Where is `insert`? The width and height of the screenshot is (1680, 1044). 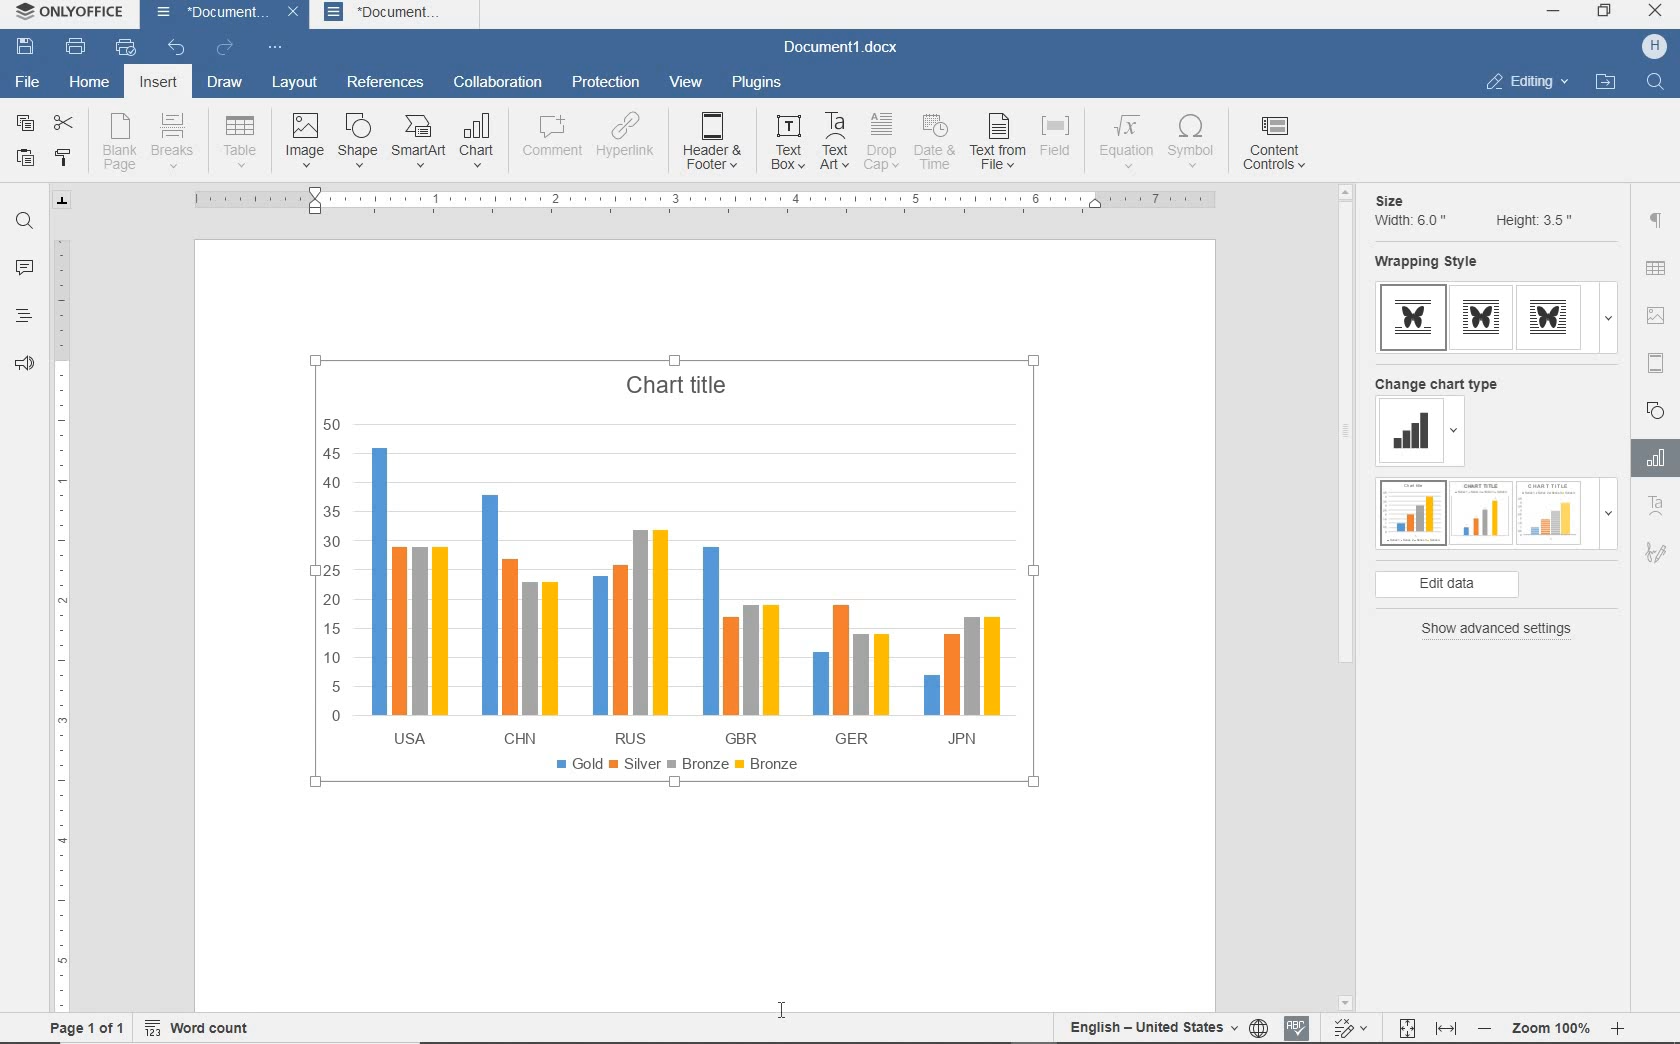
insert is located at coordinates (156, 84).